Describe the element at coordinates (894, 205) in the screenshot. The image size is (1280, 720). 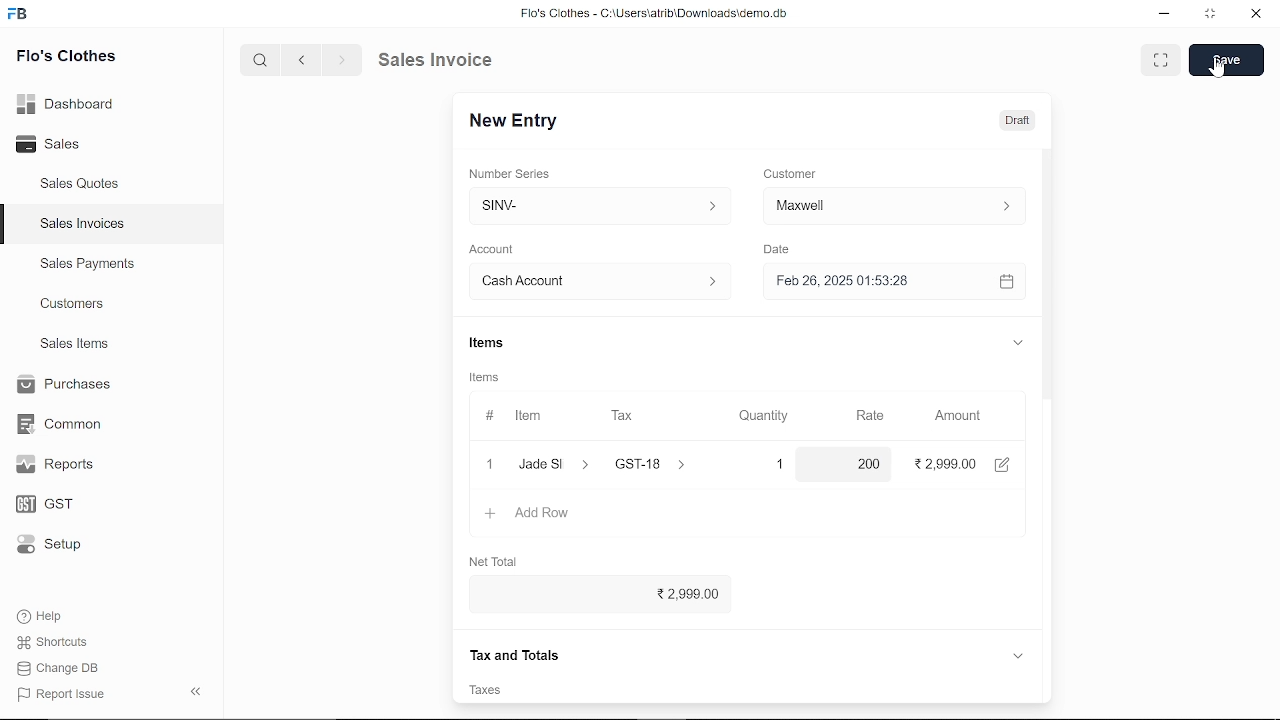
I see `Customer` at that location.